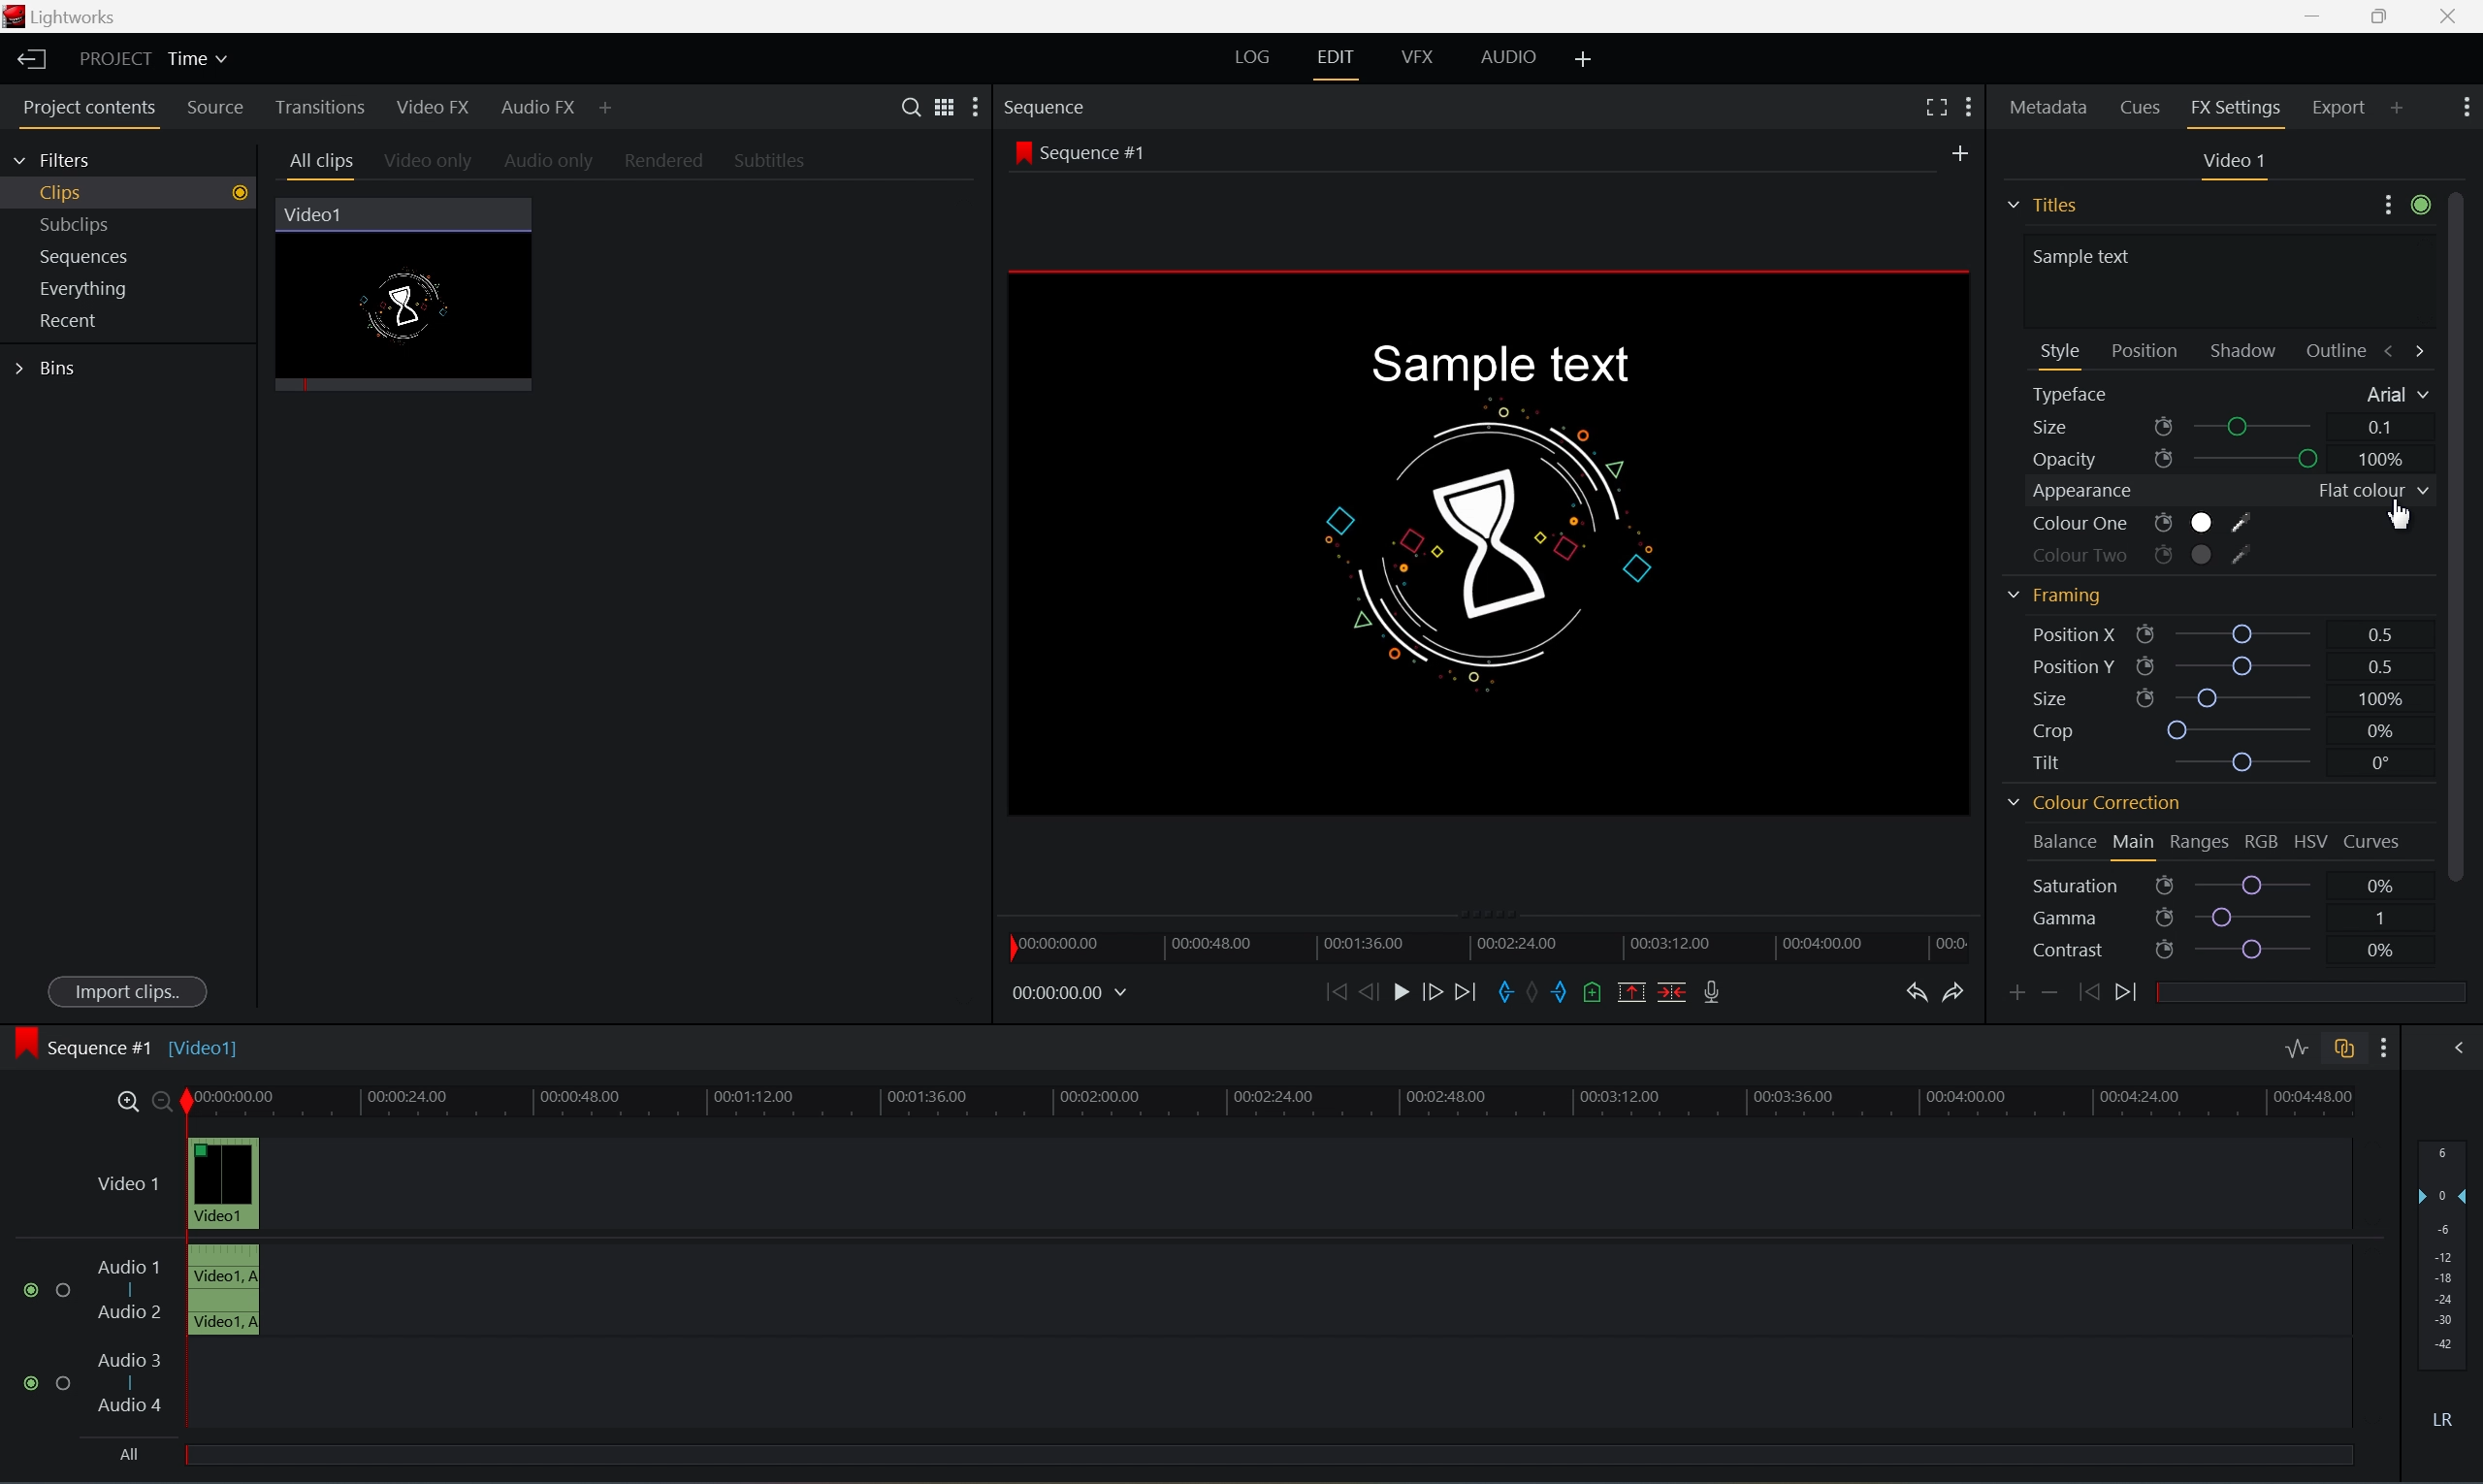 Image resolution: width=2483 pixels, height=1484 pixels. I want to click on log, so click(1248, 56).